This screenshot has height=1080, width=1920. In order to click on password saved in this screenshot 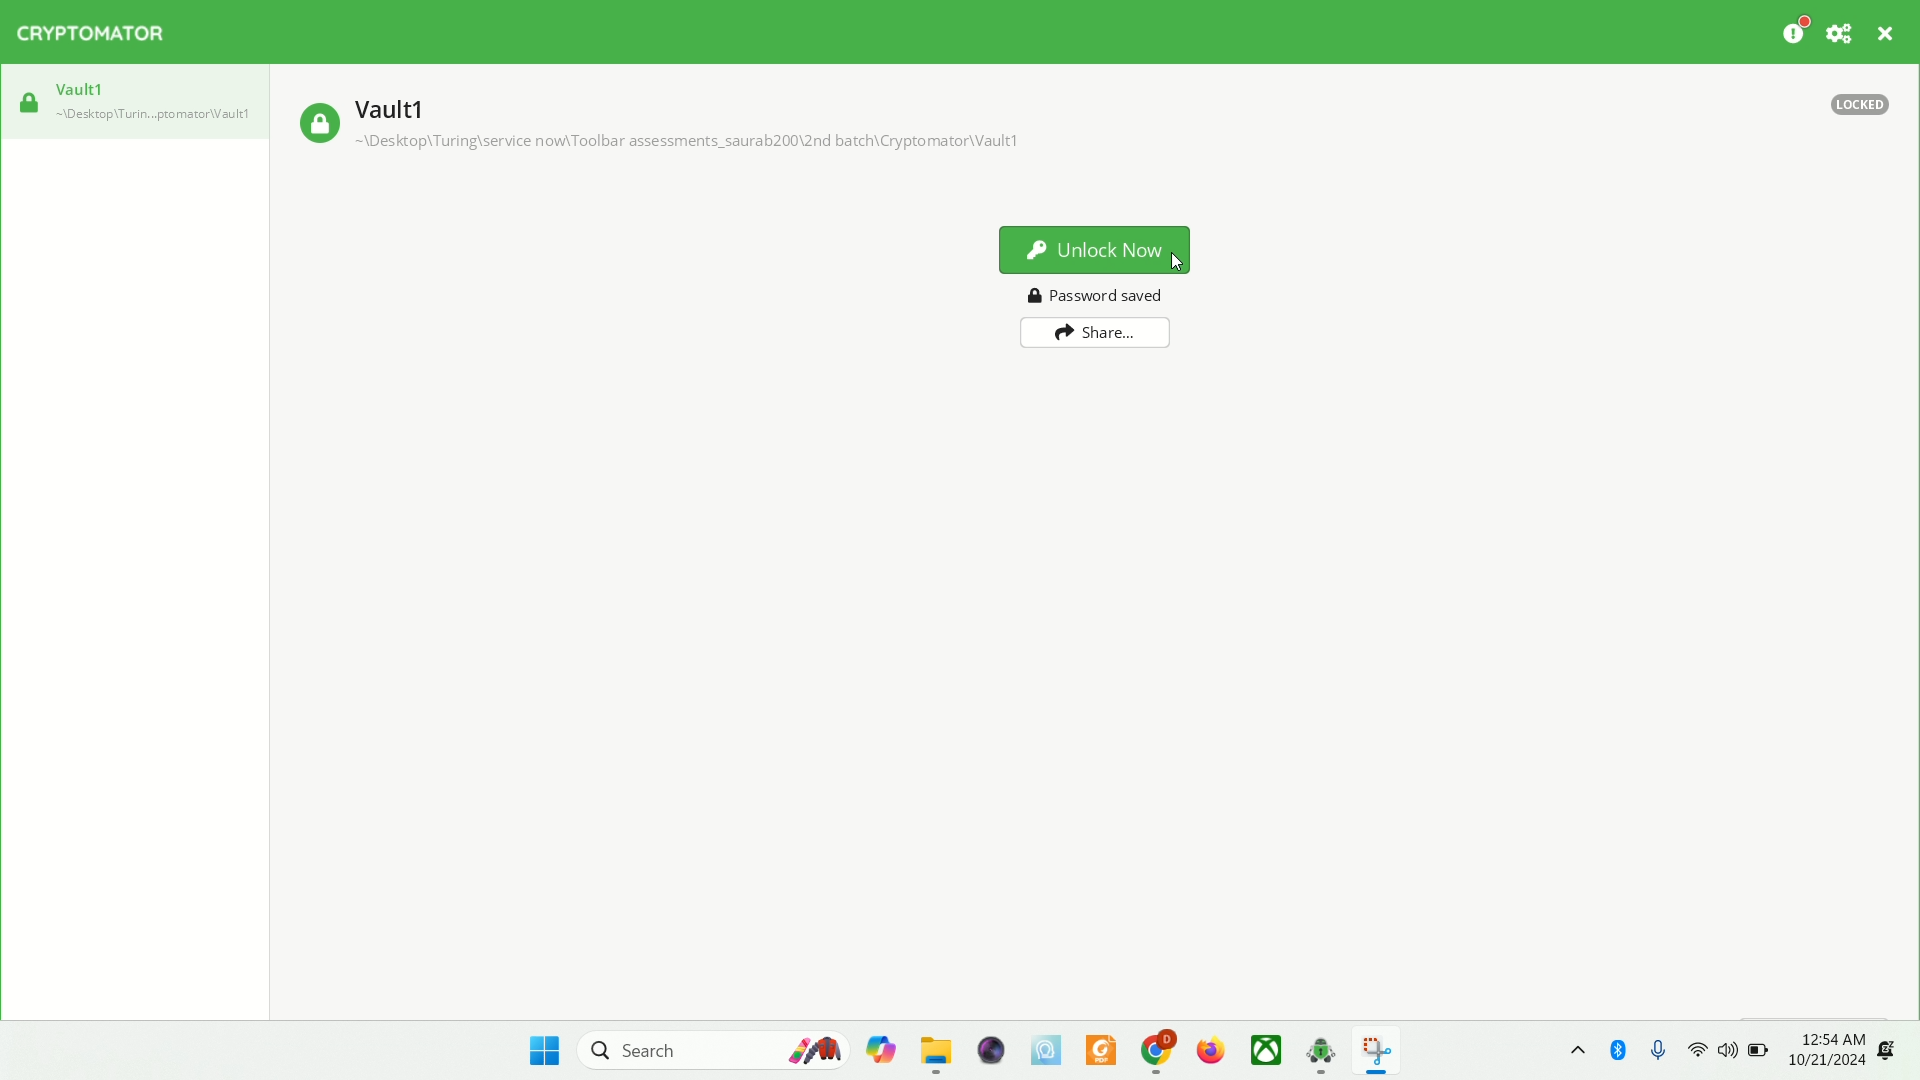, I will do `click(1091, 297)`.